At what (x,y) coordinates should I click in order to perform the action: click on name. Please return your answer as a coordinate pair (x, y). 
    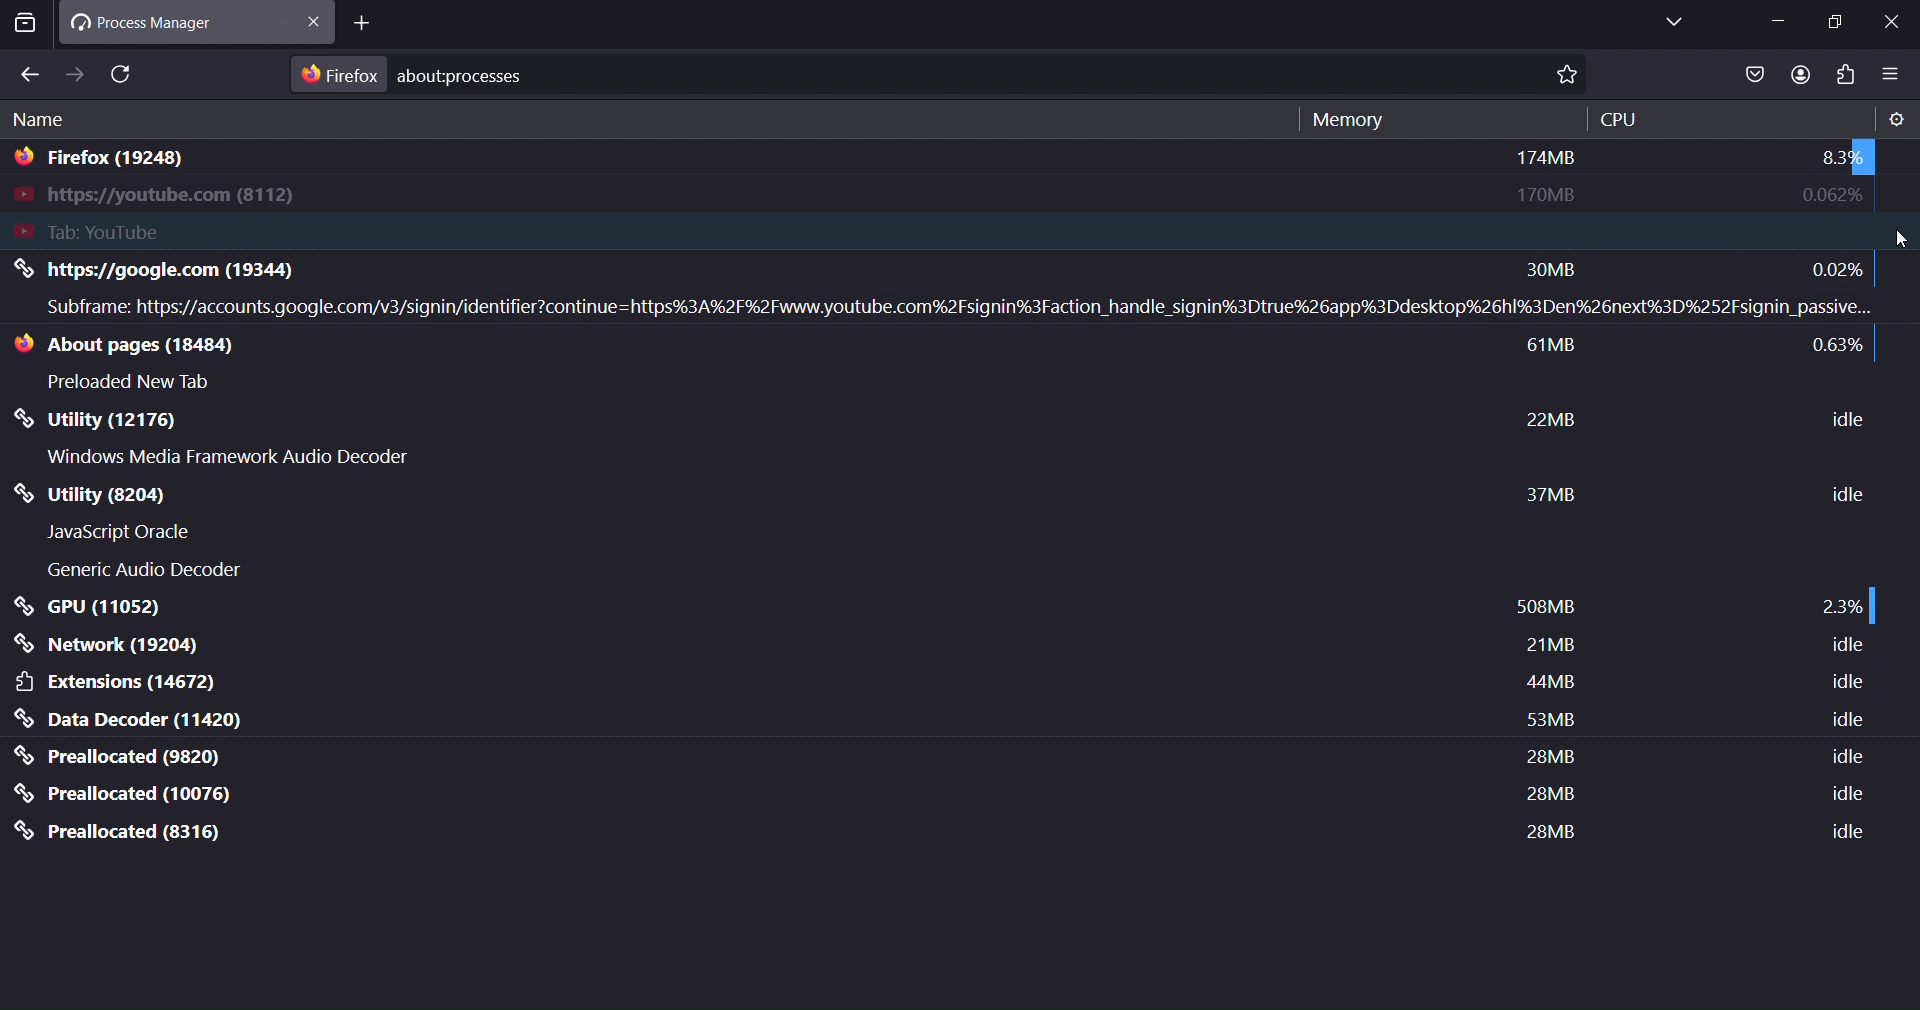
    Looking at the image, I should click on (43, 122).